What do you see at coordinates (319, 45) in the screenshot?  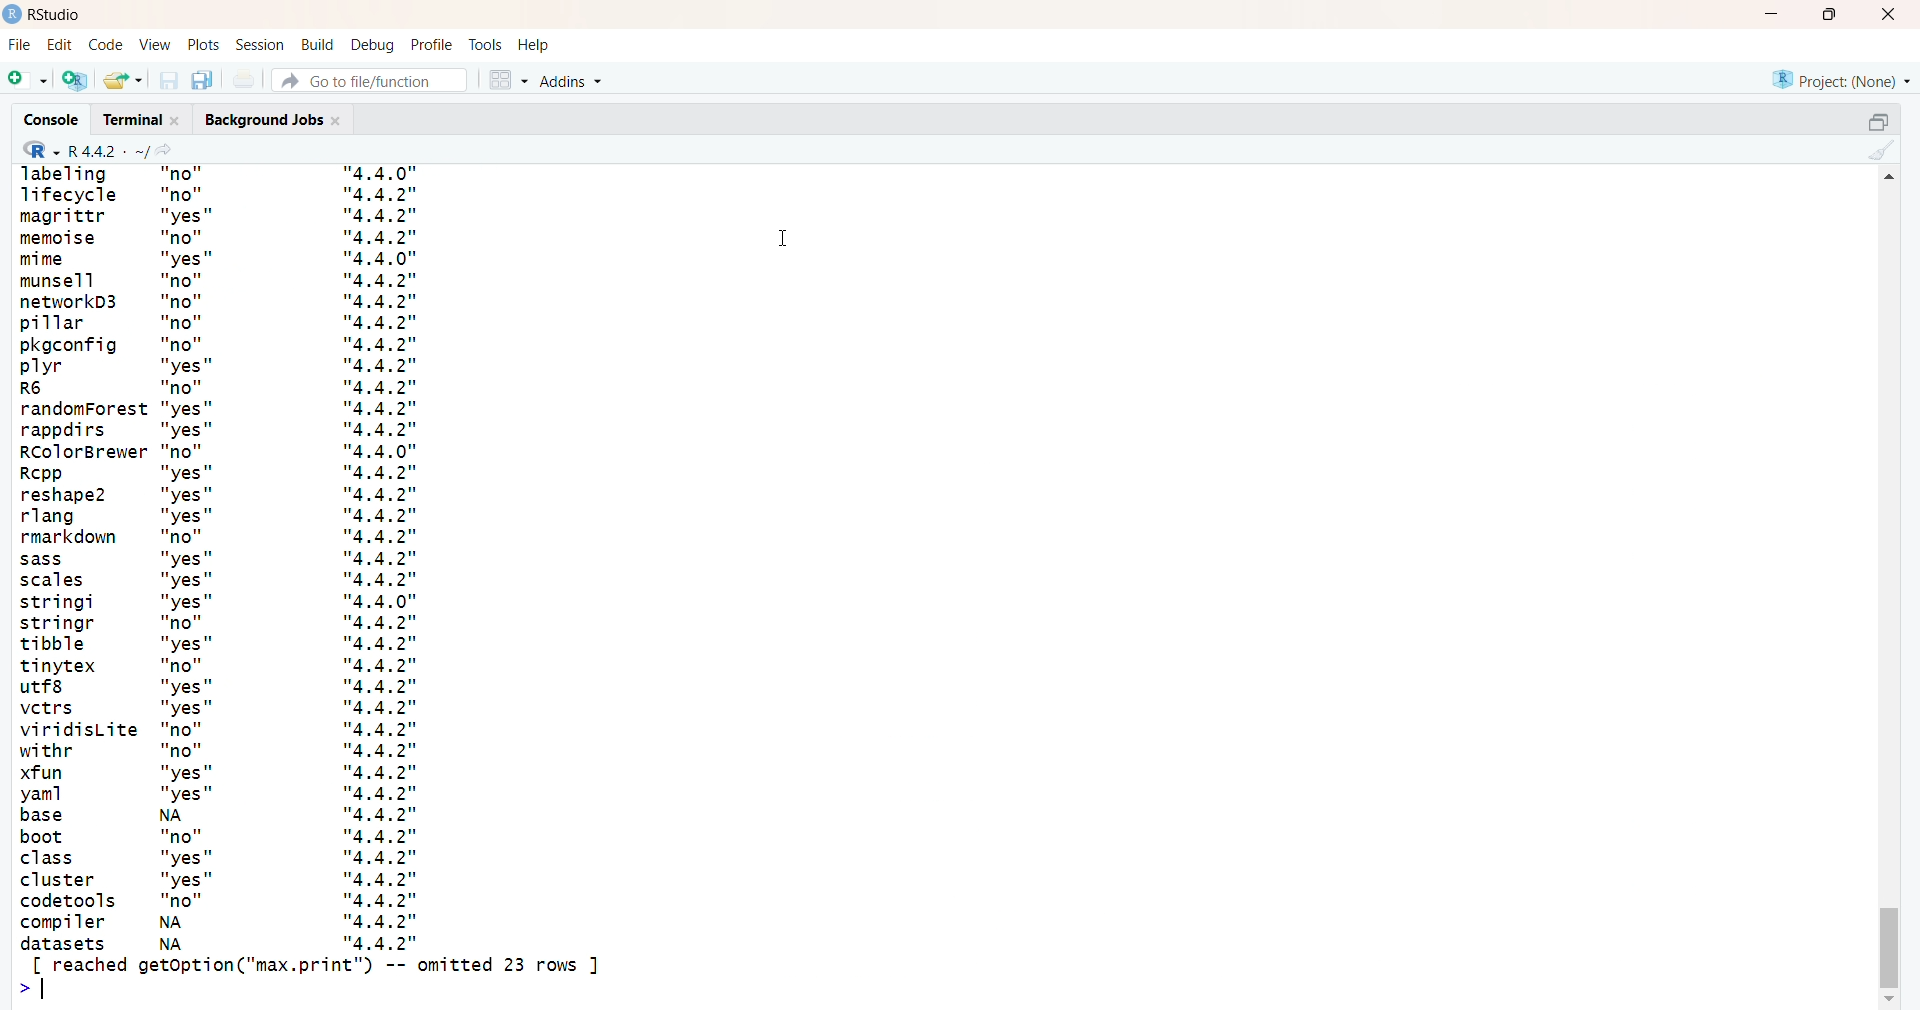 I see `build` at bounding box center [319, 45].